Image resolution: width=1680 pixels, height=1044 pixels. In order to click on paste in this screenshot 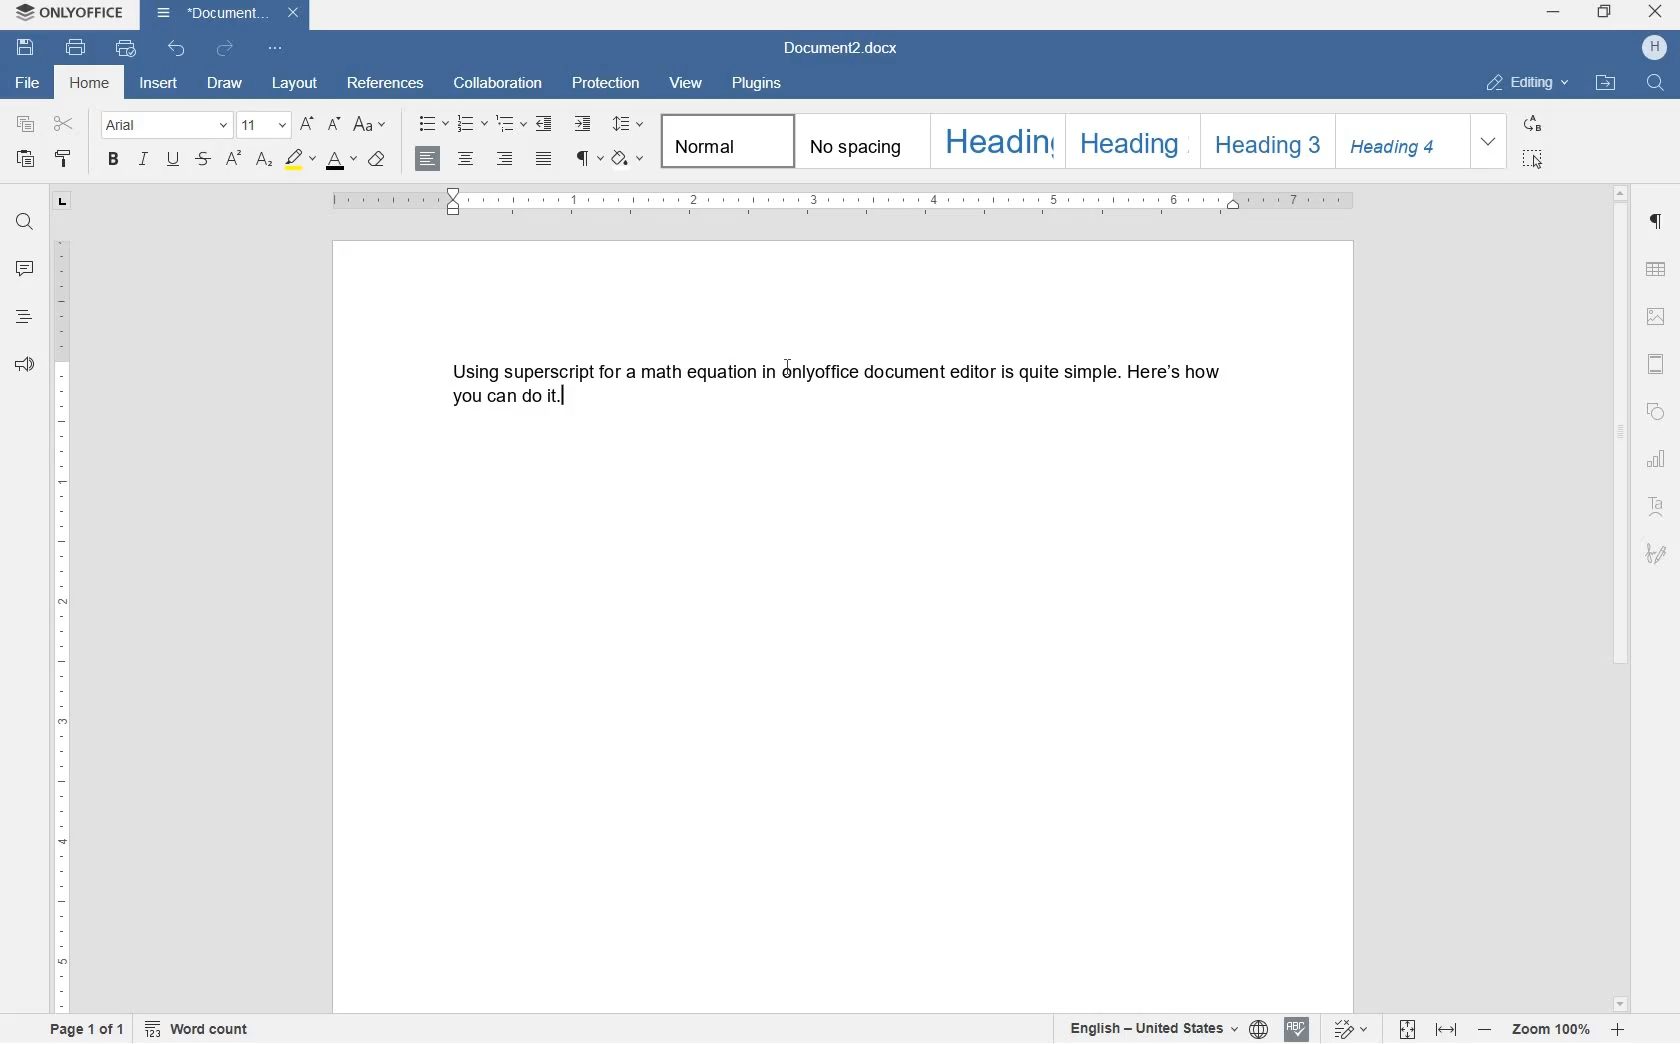, I will do `click(25, 160)`.